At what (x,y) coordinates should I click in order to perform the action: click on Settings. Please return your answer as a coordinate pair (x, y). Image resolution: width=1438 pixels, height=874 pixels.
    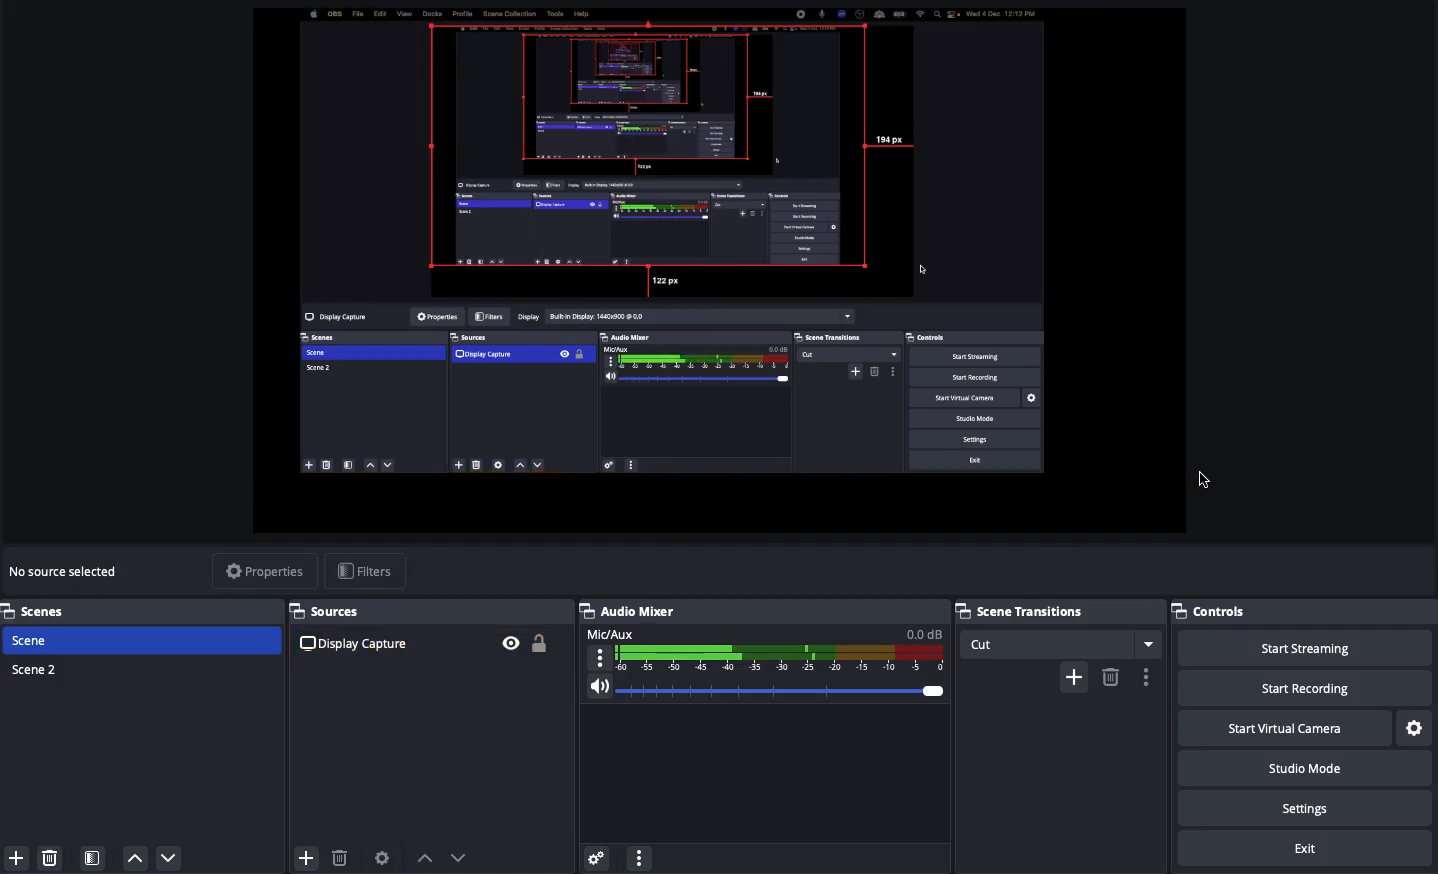
    Looking at the image, I should click on (1317, 808).